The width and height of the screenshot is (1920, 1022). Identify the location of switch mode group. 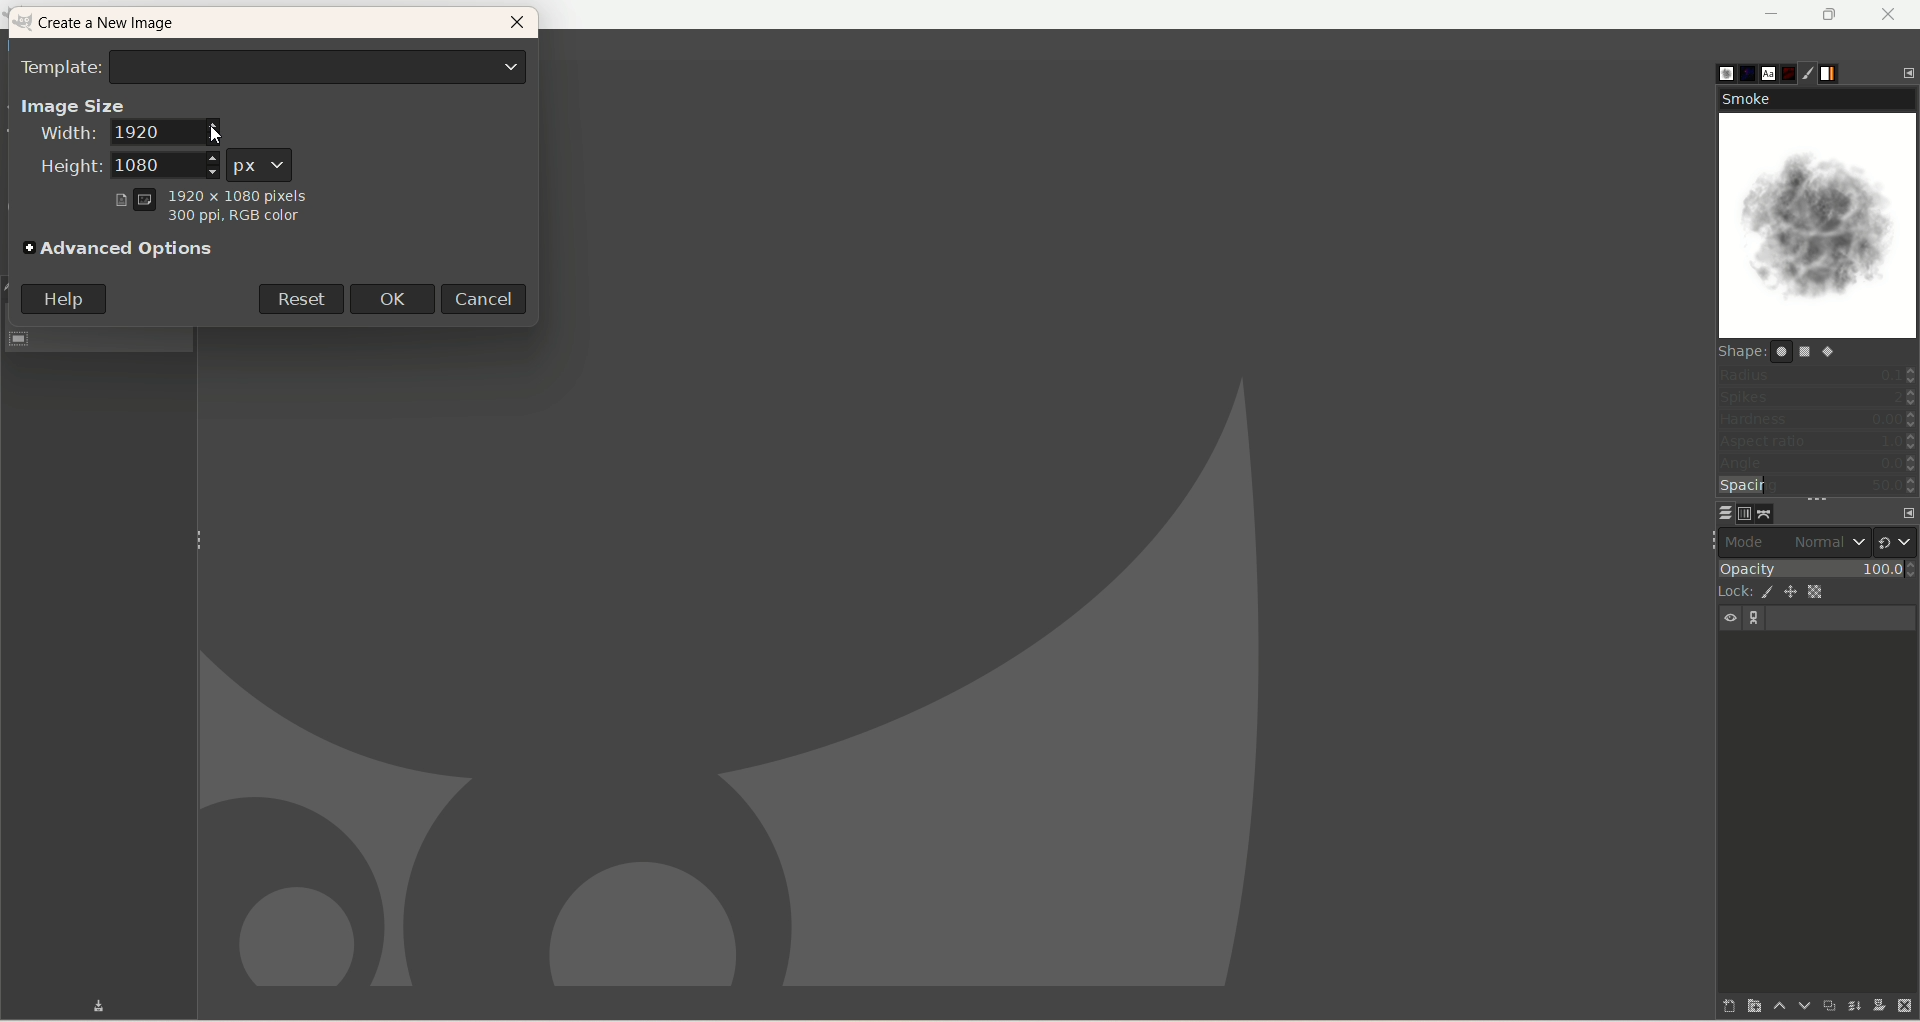
(1896, 537).